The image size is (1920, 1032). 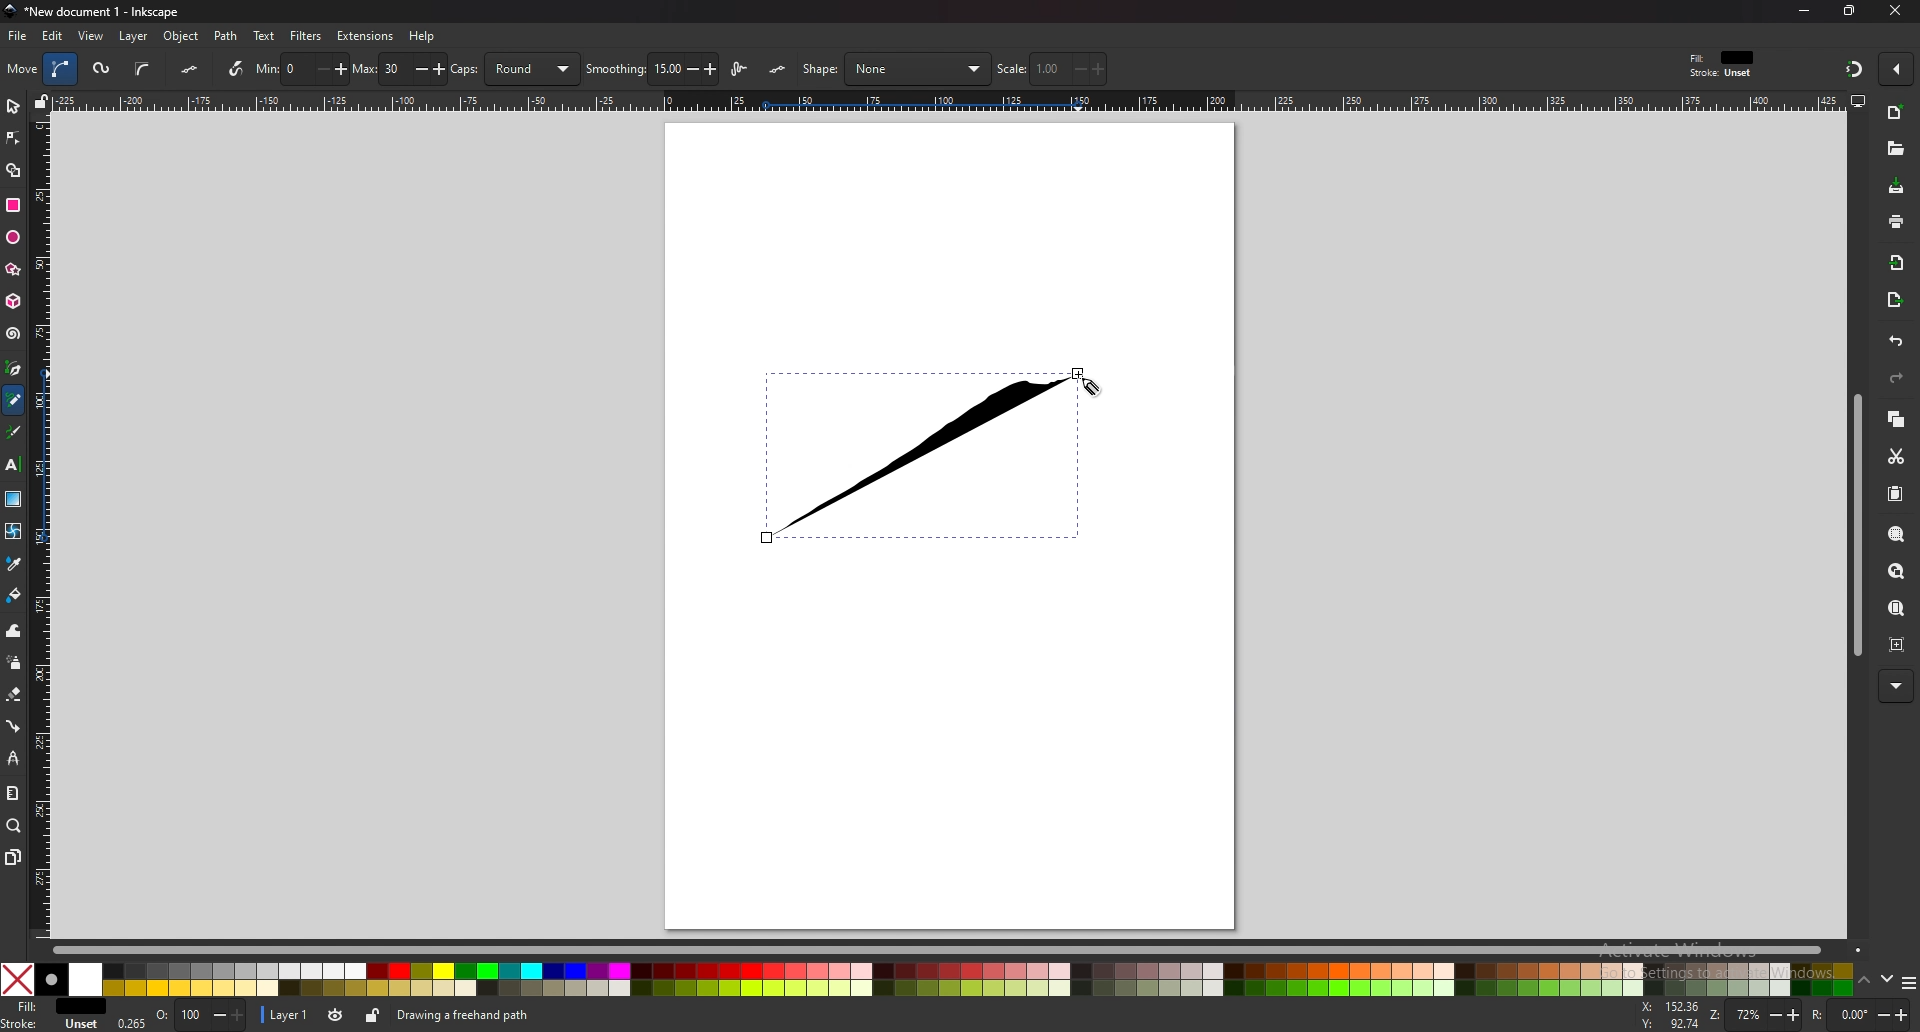 What do you see at coordinates (1897, 534) in the screenshot?
I see `zoom selection` at bounding box center [1897, 534].